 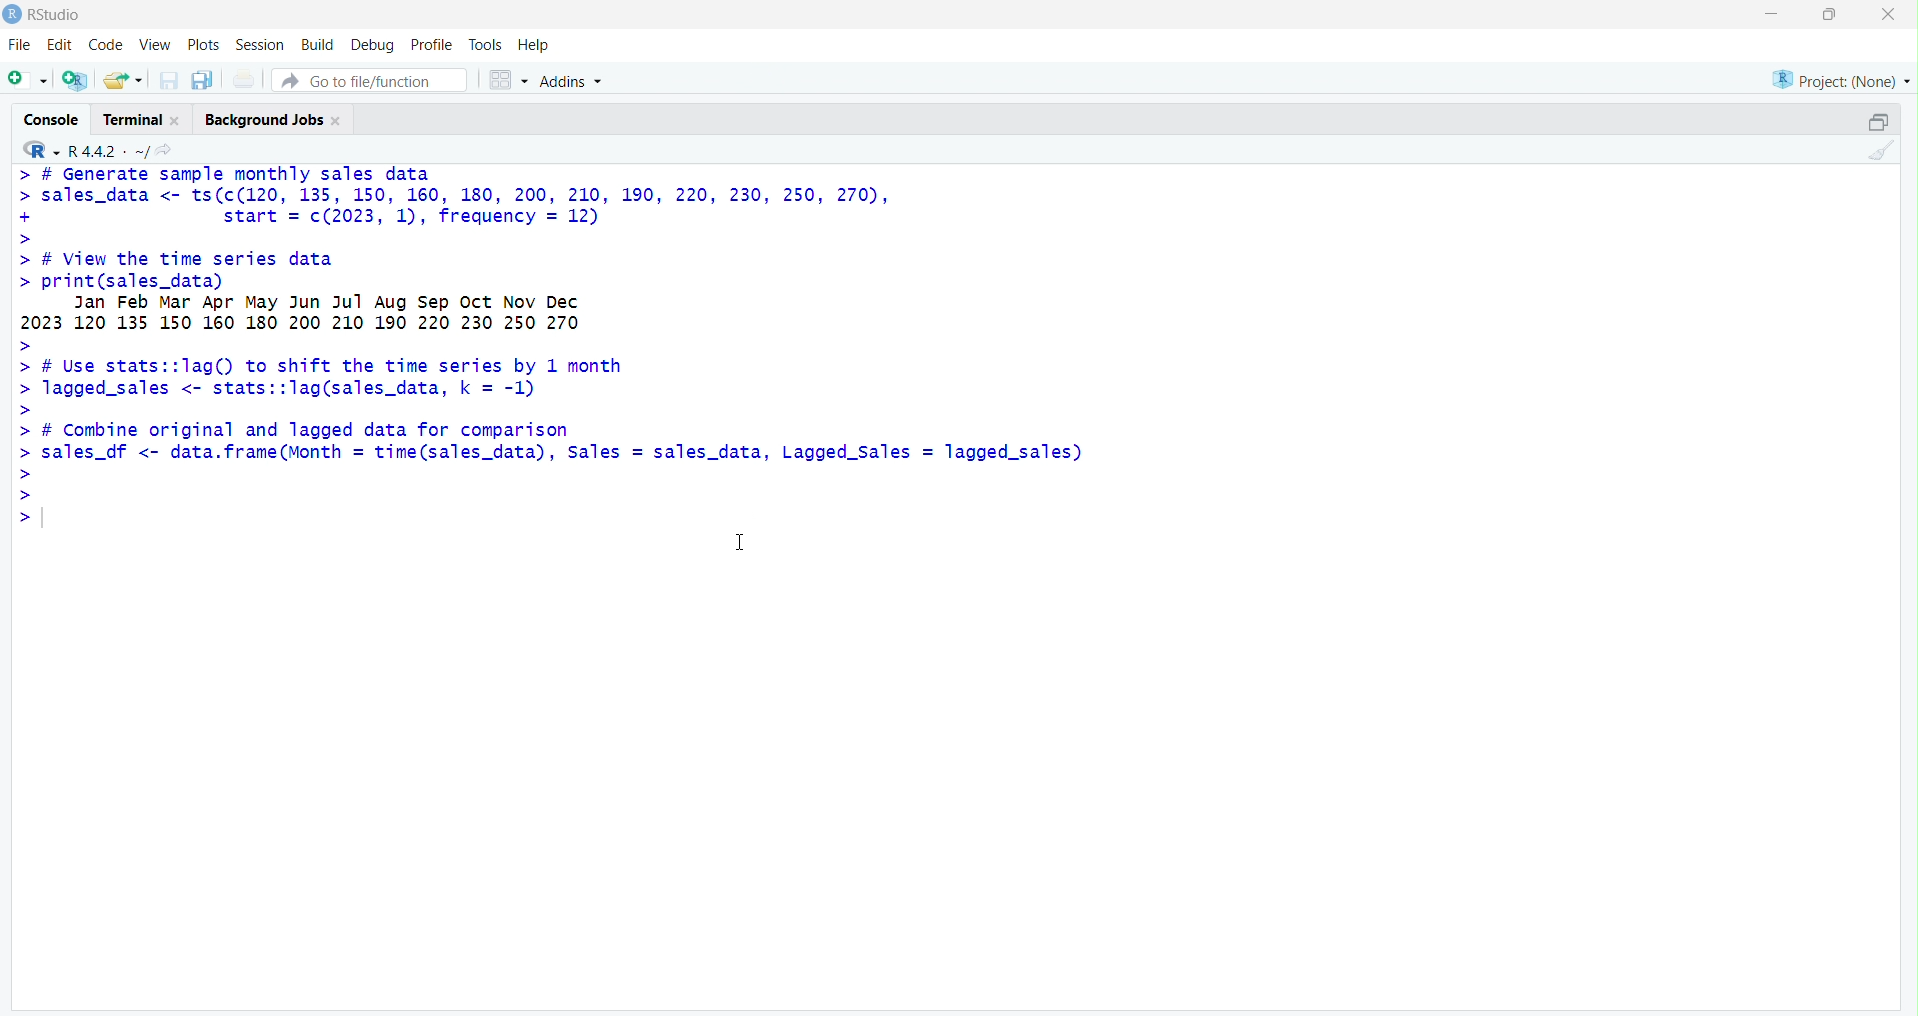 What do you see at coordinates (166, 152) in the screenshot?
I see `view the current working directory` at bounding box center [166, 152].